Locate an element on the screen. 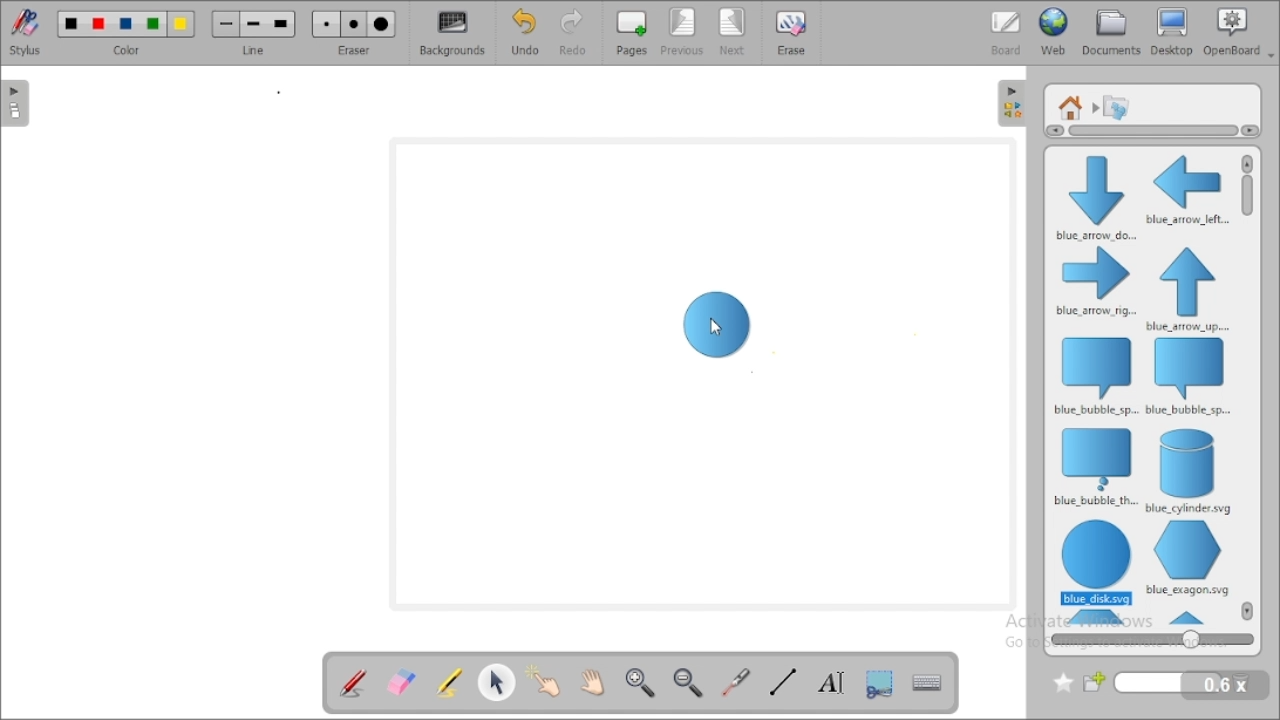  blue arrow right is located at coordinates (1096, 283).